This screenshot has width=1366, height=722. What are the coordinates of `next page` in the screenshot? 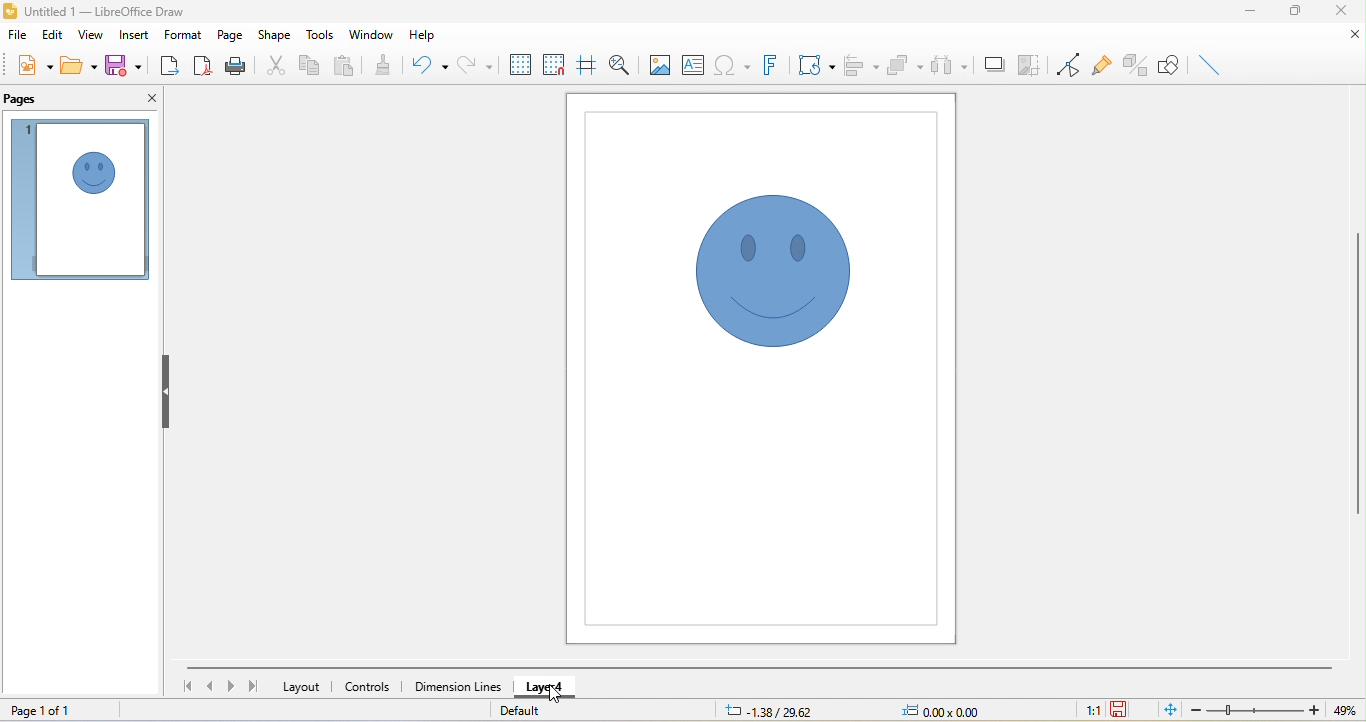 It's located at (230, 687).